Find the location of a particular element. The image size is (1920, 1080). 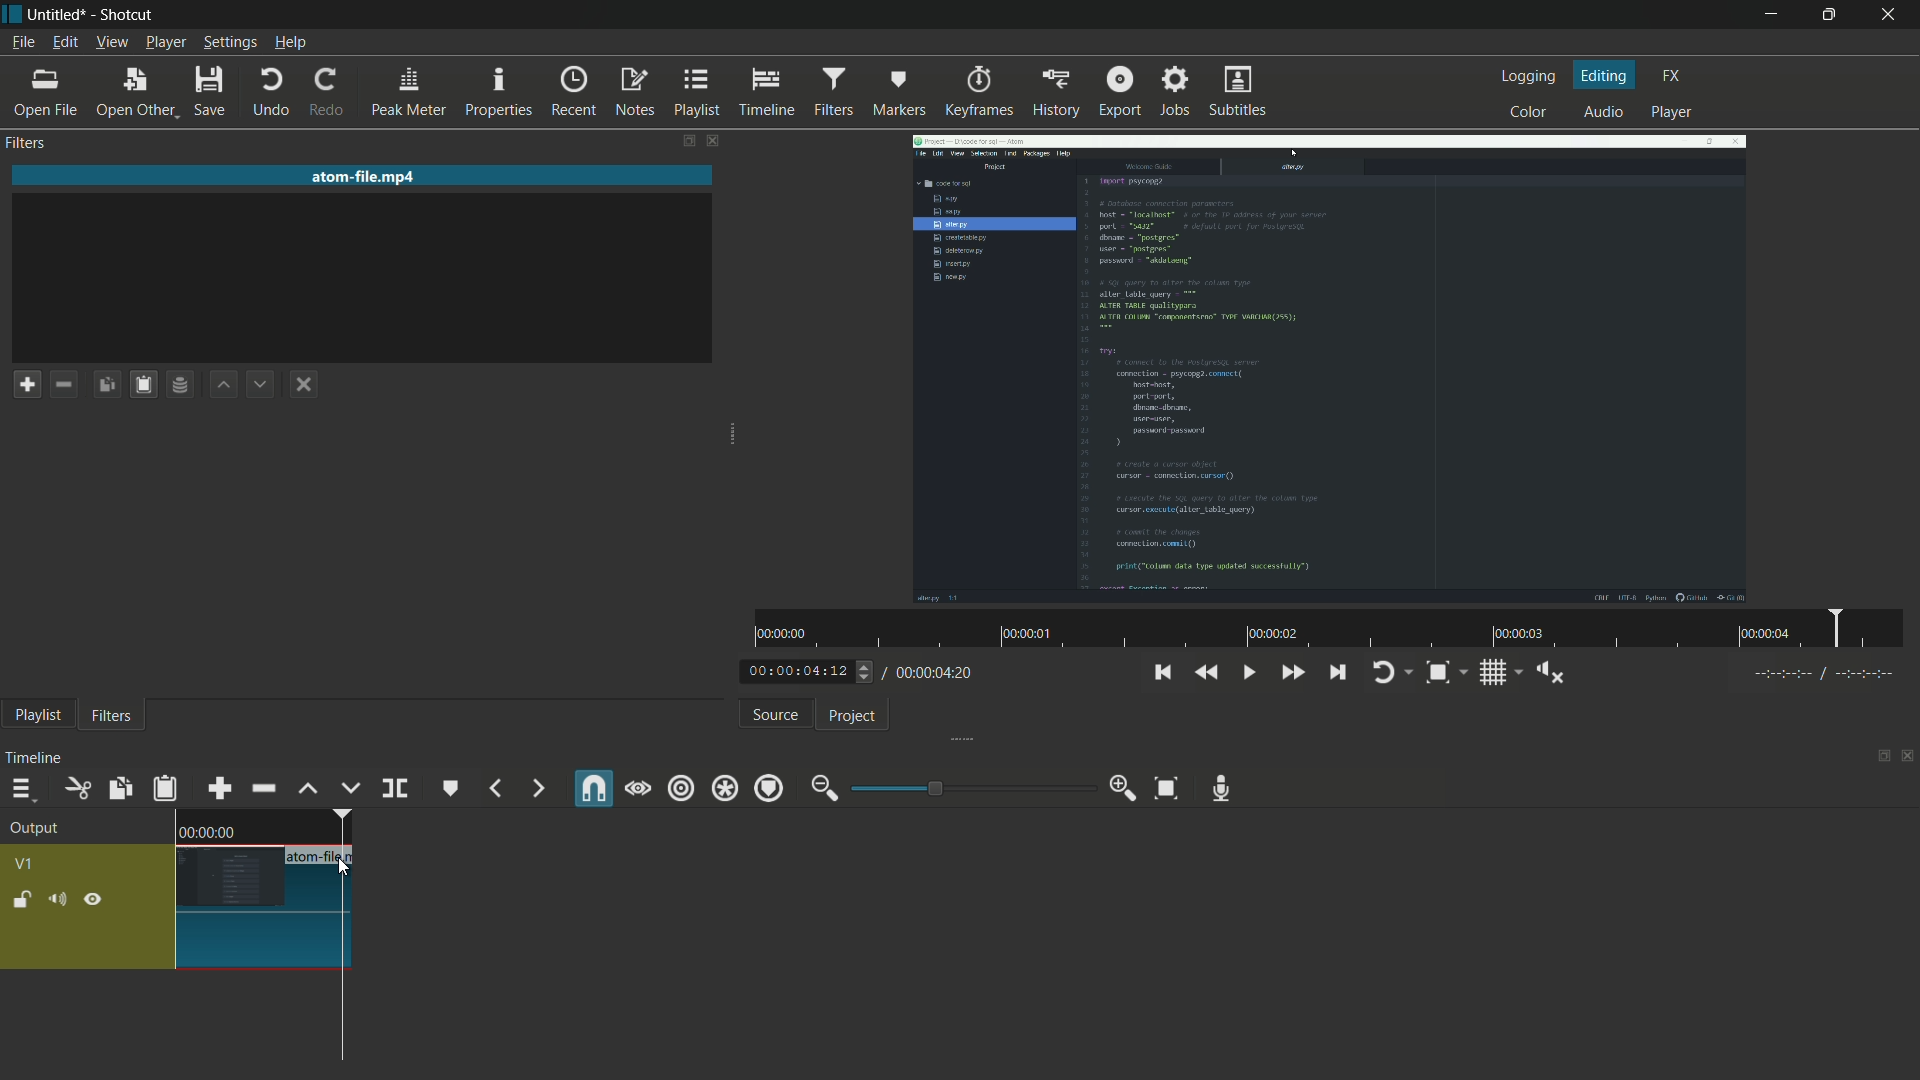

settings menu is located at coordinates (233, 42).